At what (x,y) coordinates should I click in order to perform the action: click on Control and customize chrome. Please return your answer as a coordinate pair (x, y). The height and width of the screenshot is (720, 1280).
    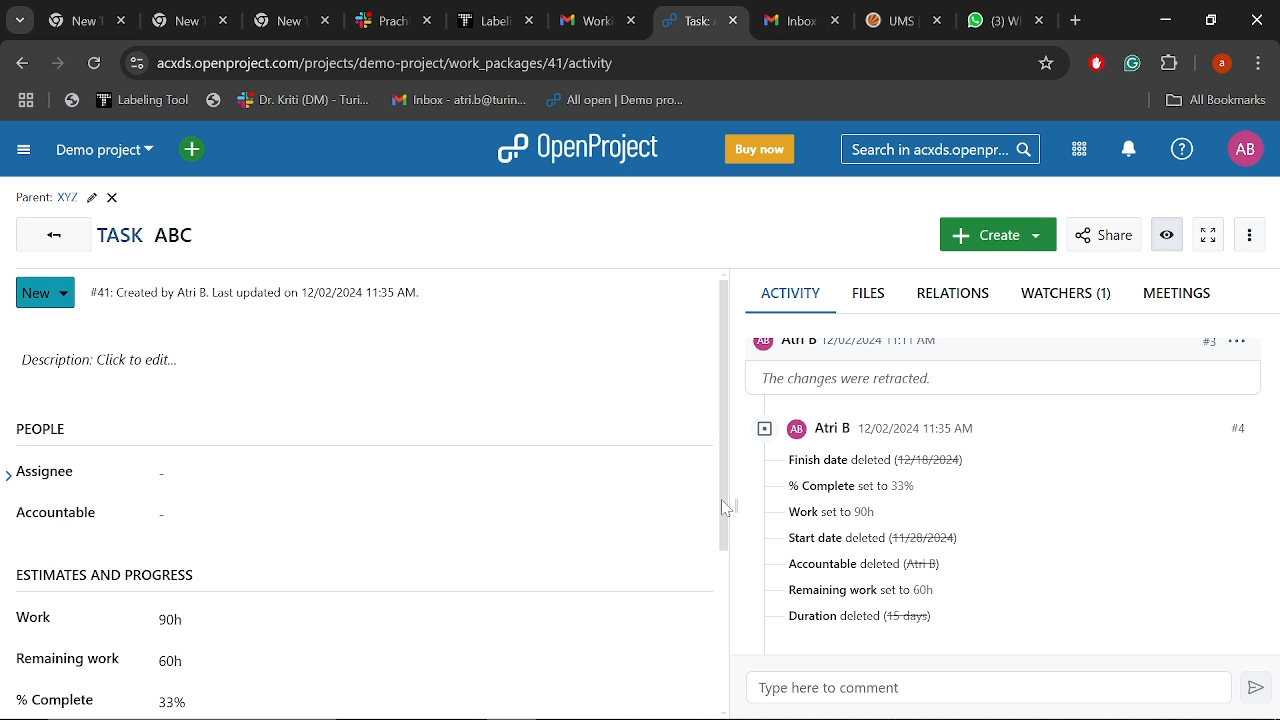
    Looking at the image, I should click on (1260, 64).